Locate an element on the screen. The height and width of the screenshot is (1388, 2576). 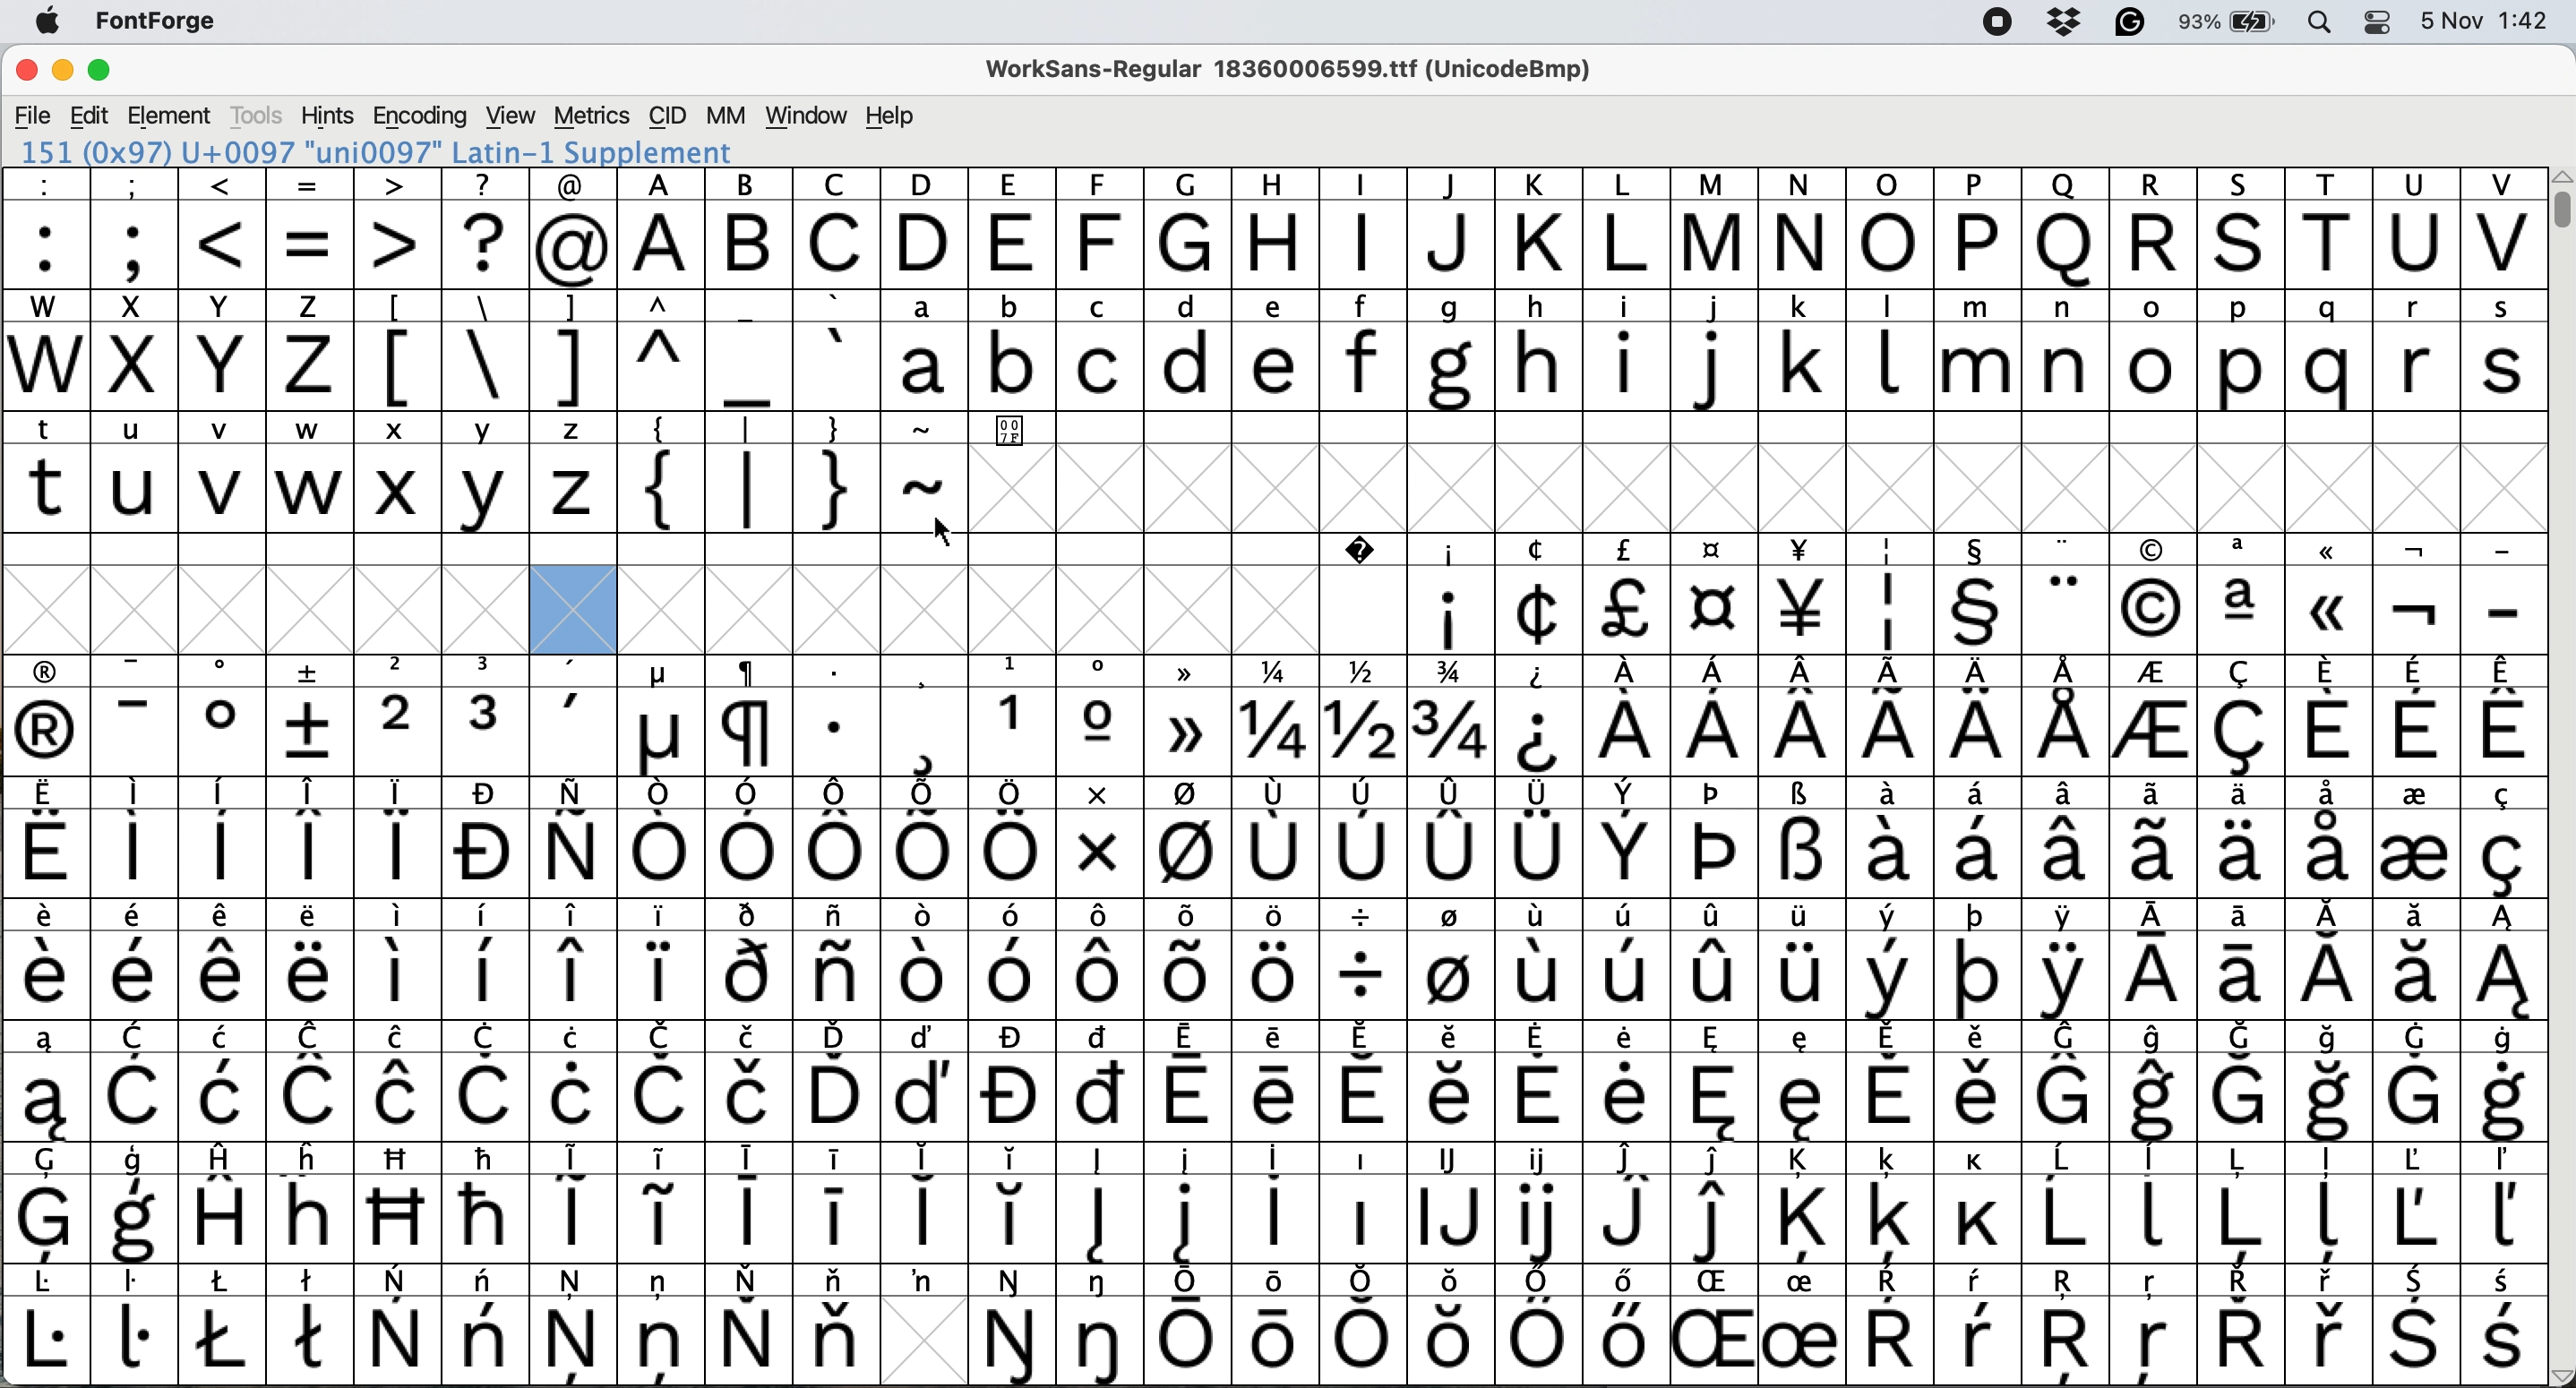
symbol is located at coordinates (312, 837).